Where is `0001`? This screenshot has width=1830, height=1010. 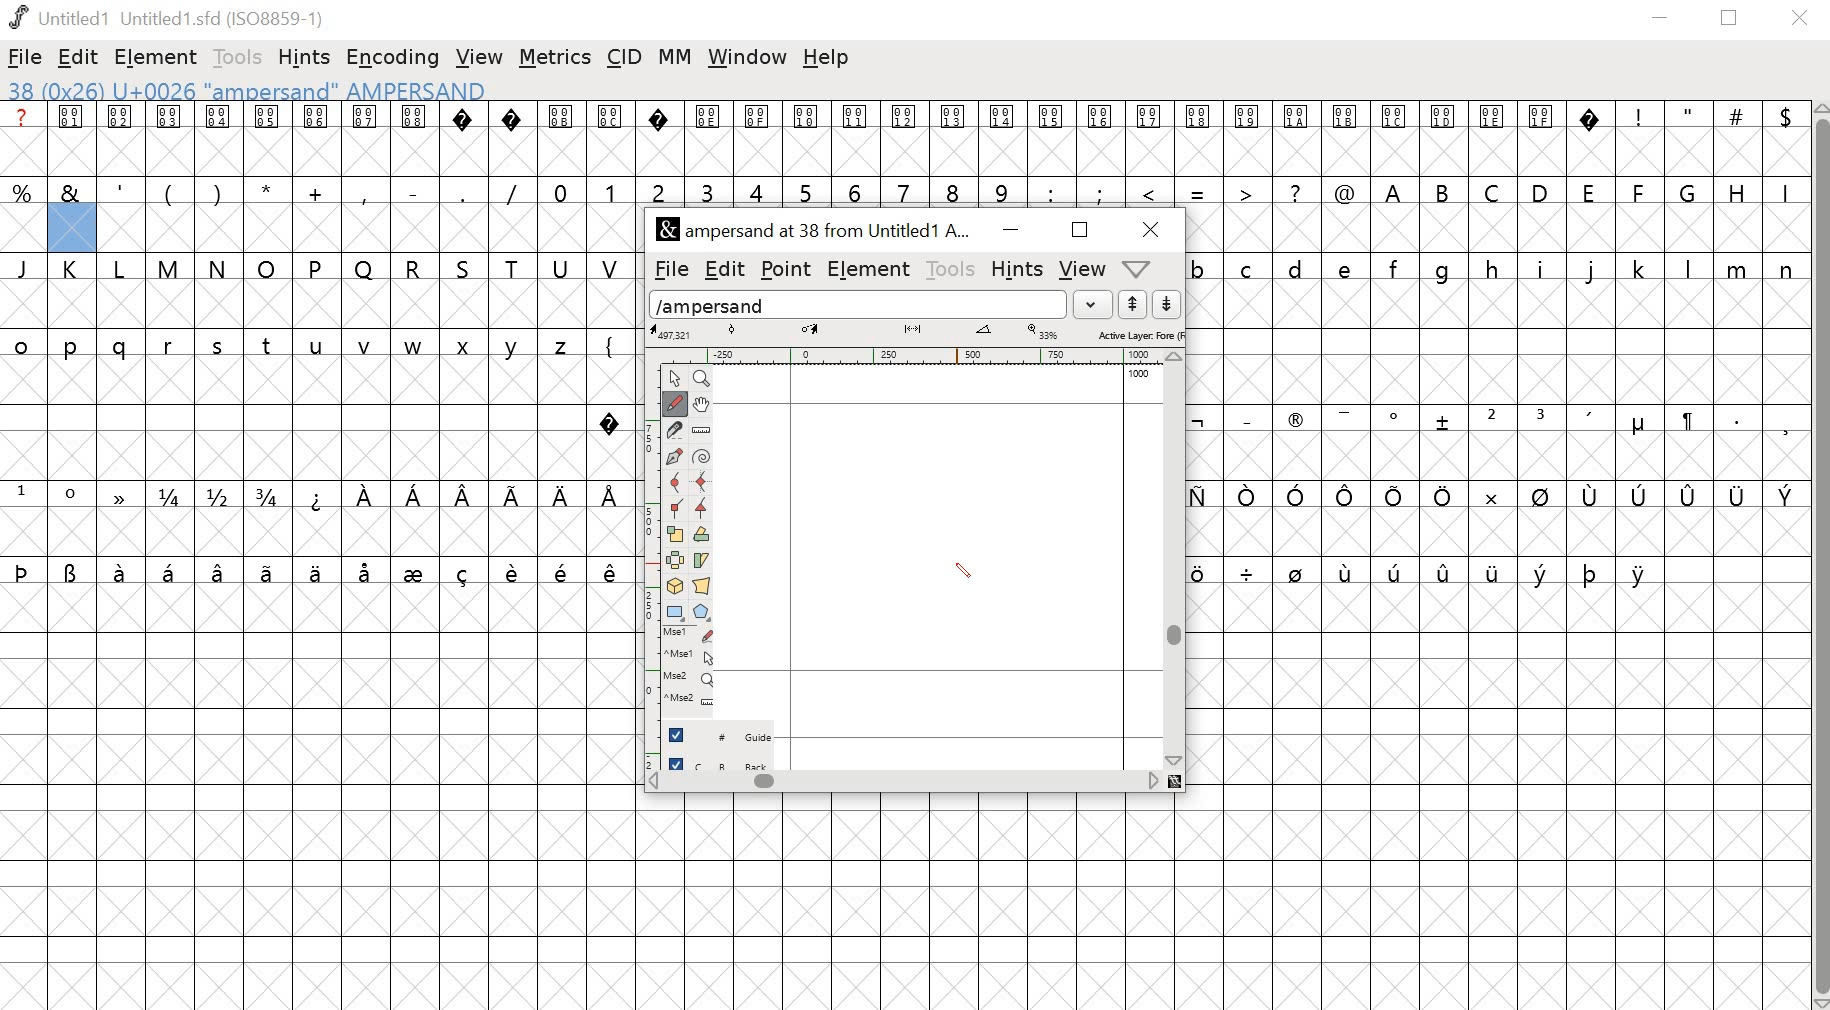
0001 is located at coordinates (74, 139).